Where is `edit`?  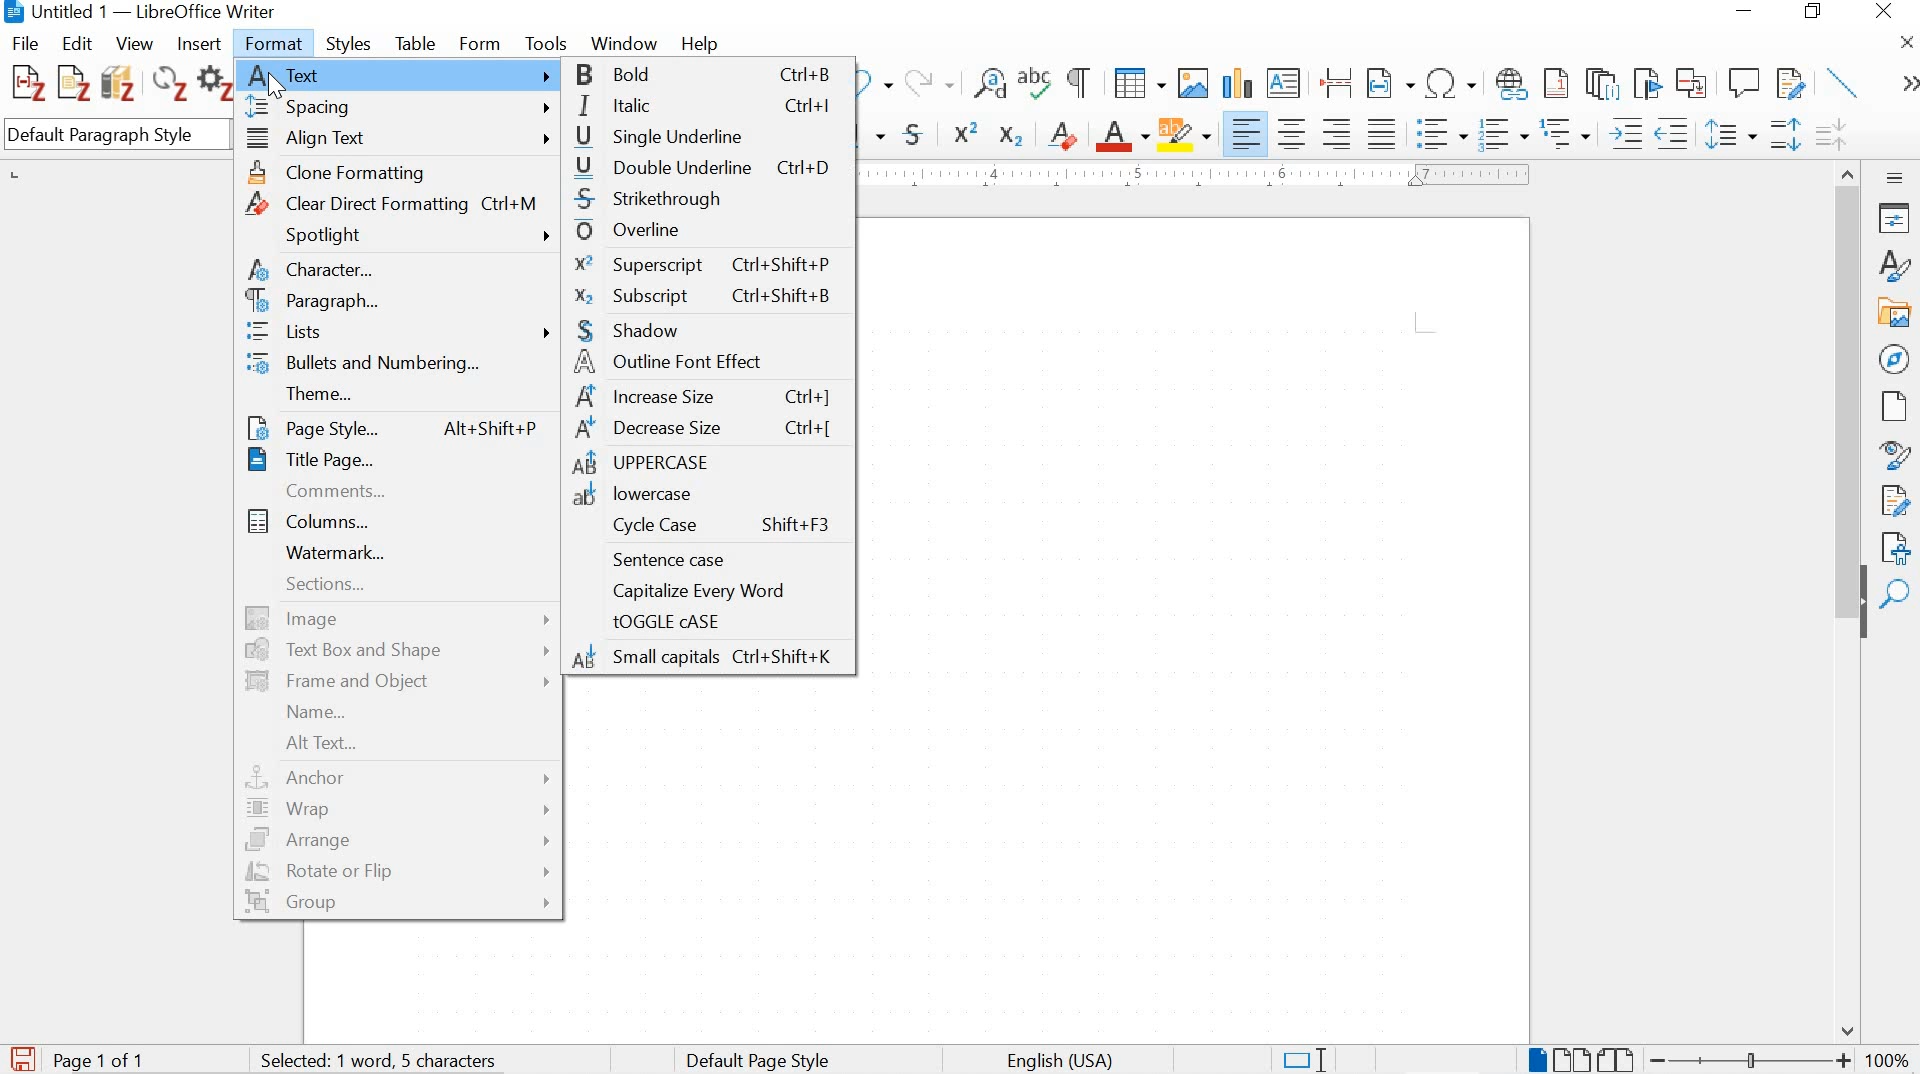 edit is located at coordinates (78, 42).